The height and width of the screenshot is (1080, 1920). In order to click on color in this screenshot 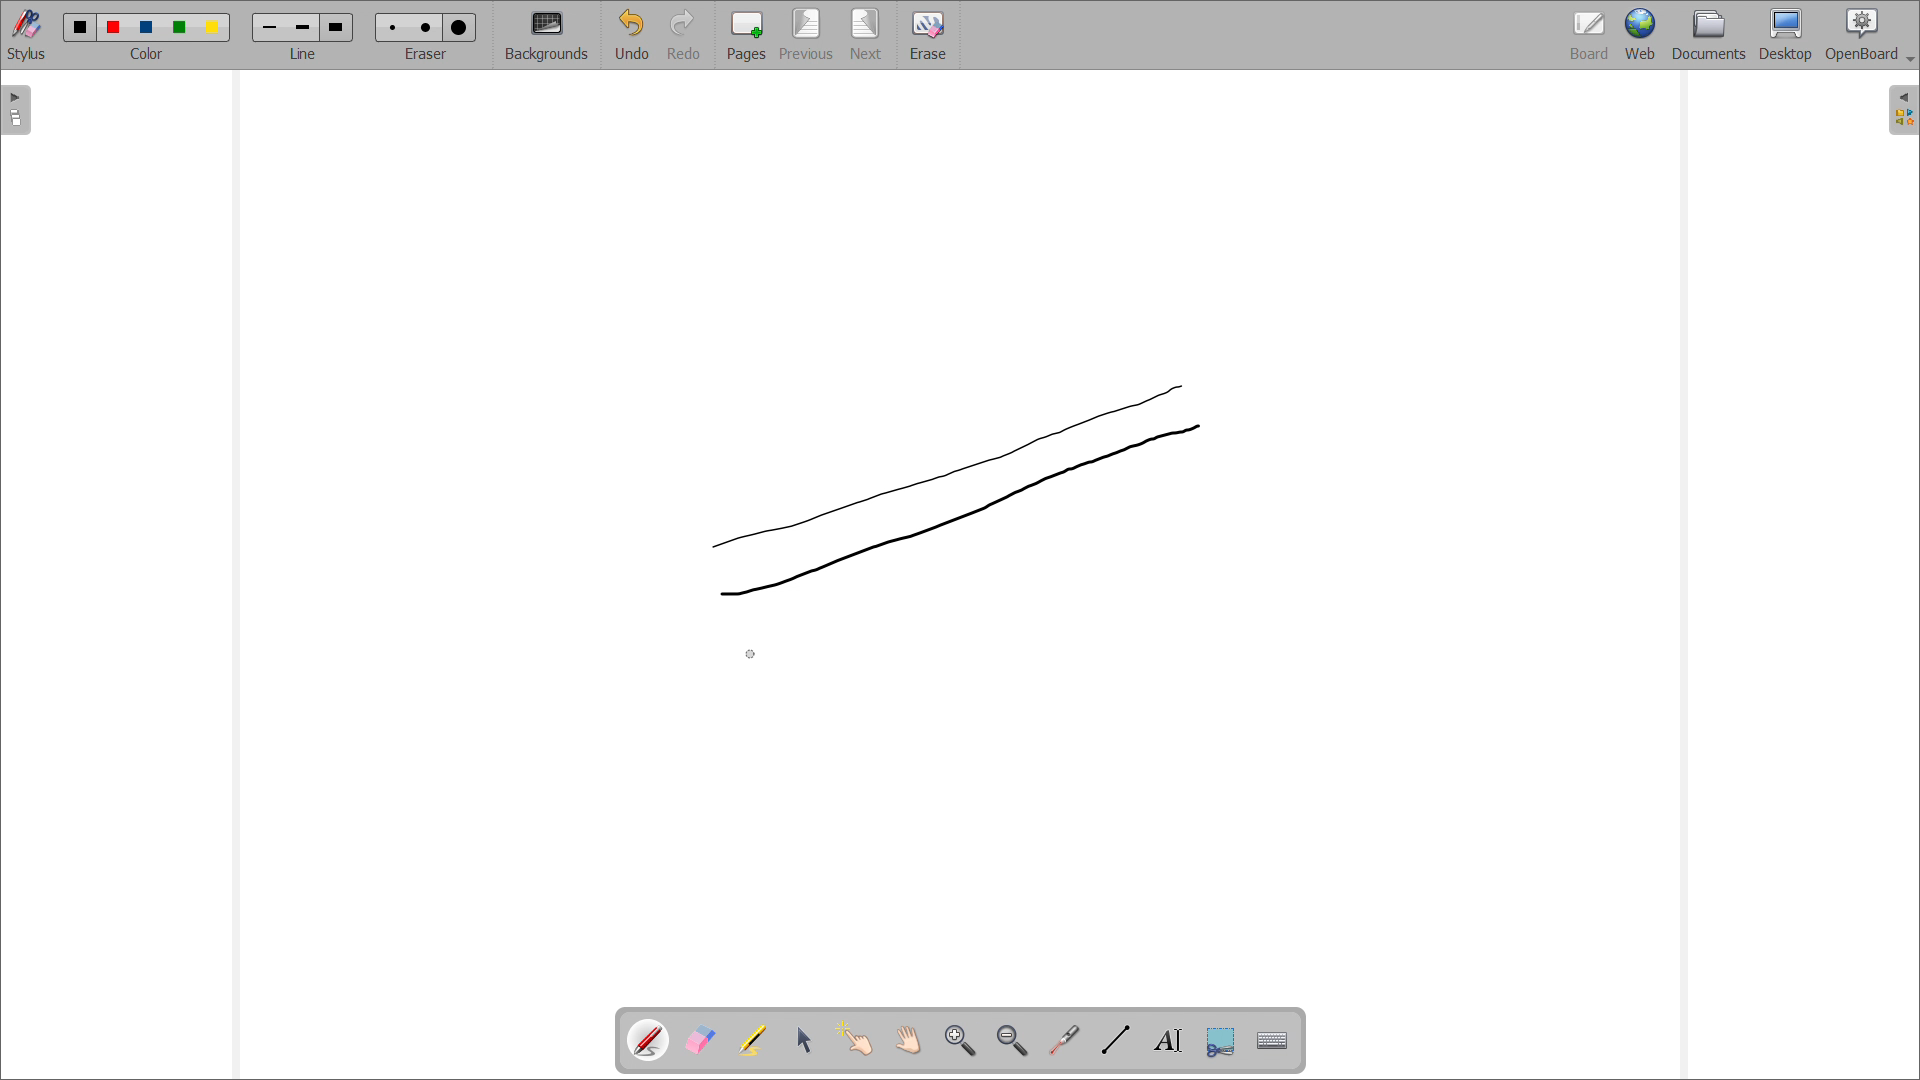, I will do `click(212, 28)`.